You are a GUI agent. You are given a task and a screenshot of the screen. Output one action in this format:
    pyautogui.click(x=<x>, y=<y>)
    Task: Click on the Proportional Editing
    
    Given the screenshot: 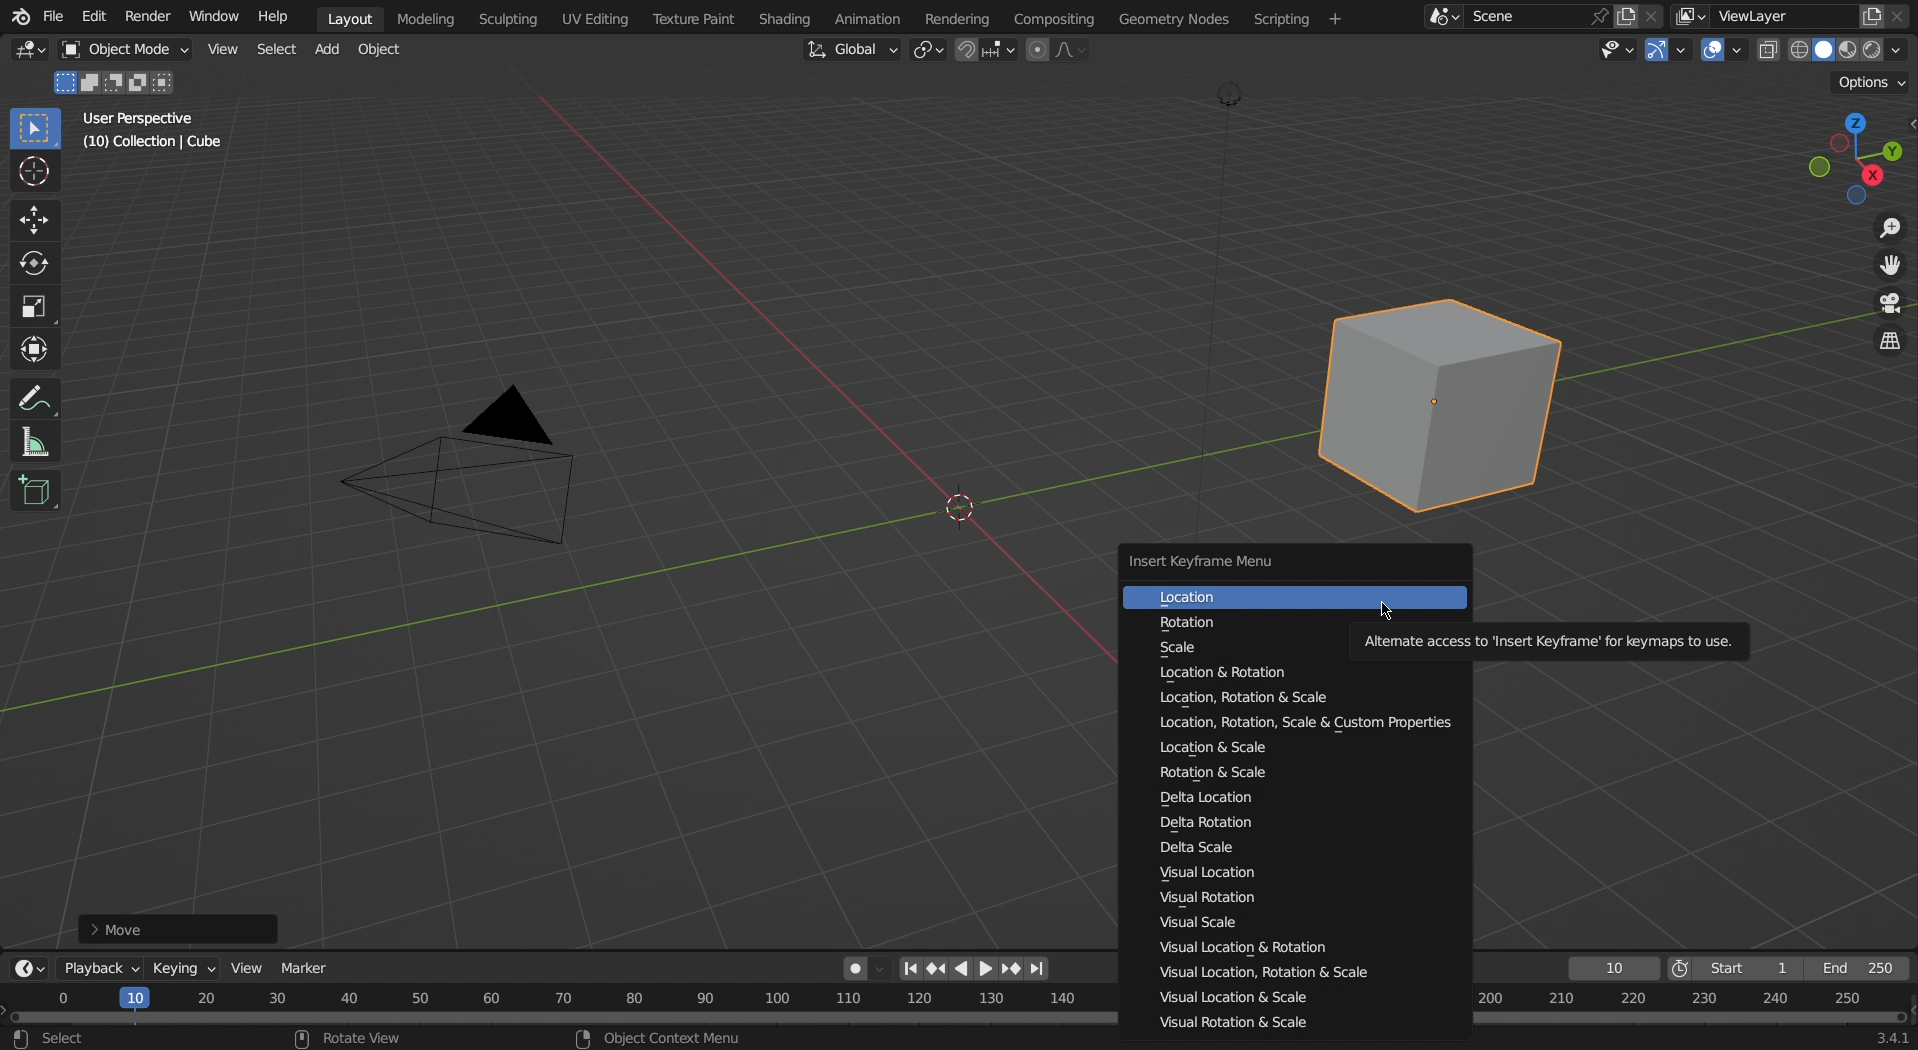 What is the action you would take?
    pyautogui.click(x=1058, y=50)
    